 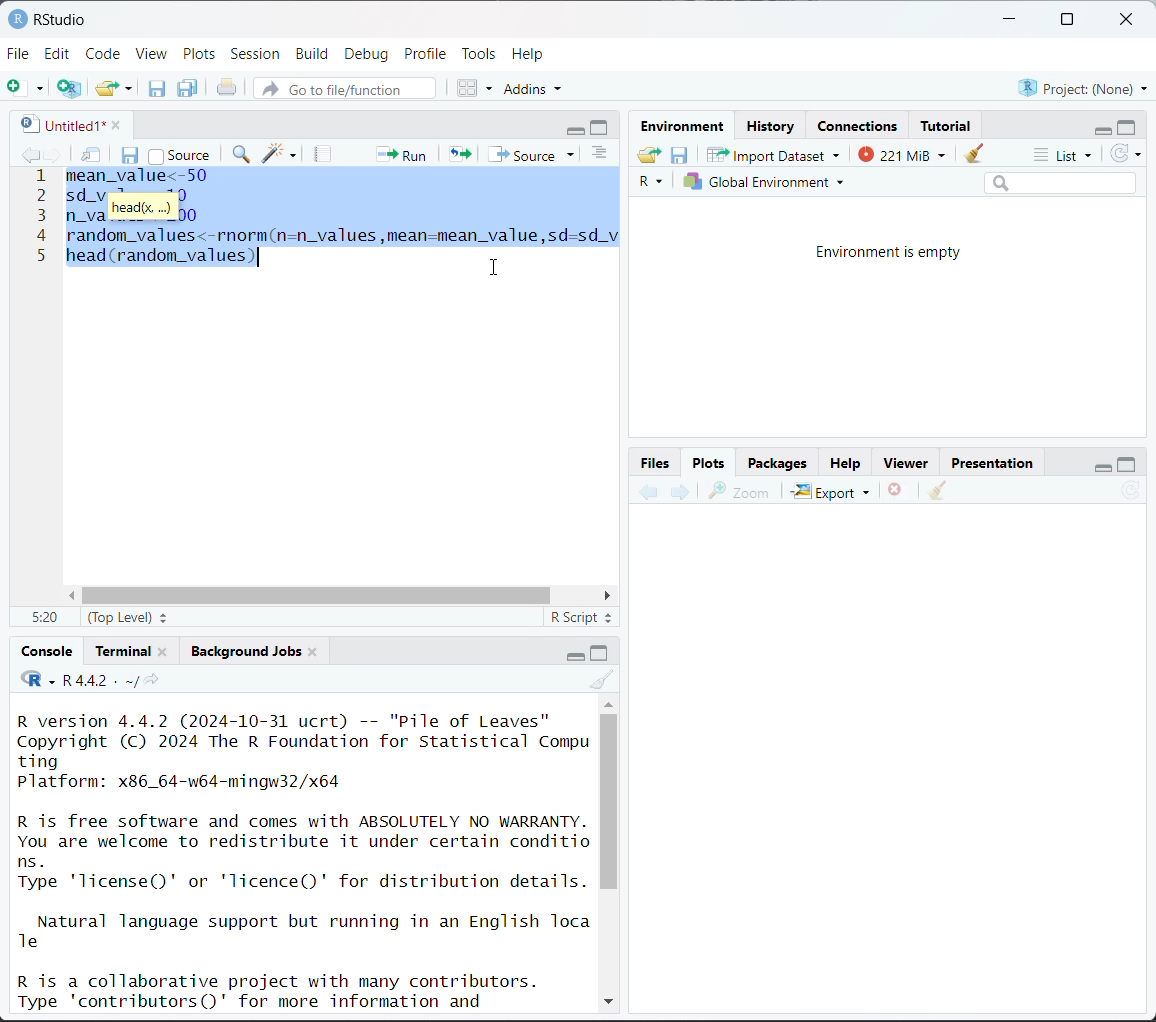 What do you see at coordinates (890, 253) in the screenshot?
I see `Environment is empty` at bounding box center [890, 253].